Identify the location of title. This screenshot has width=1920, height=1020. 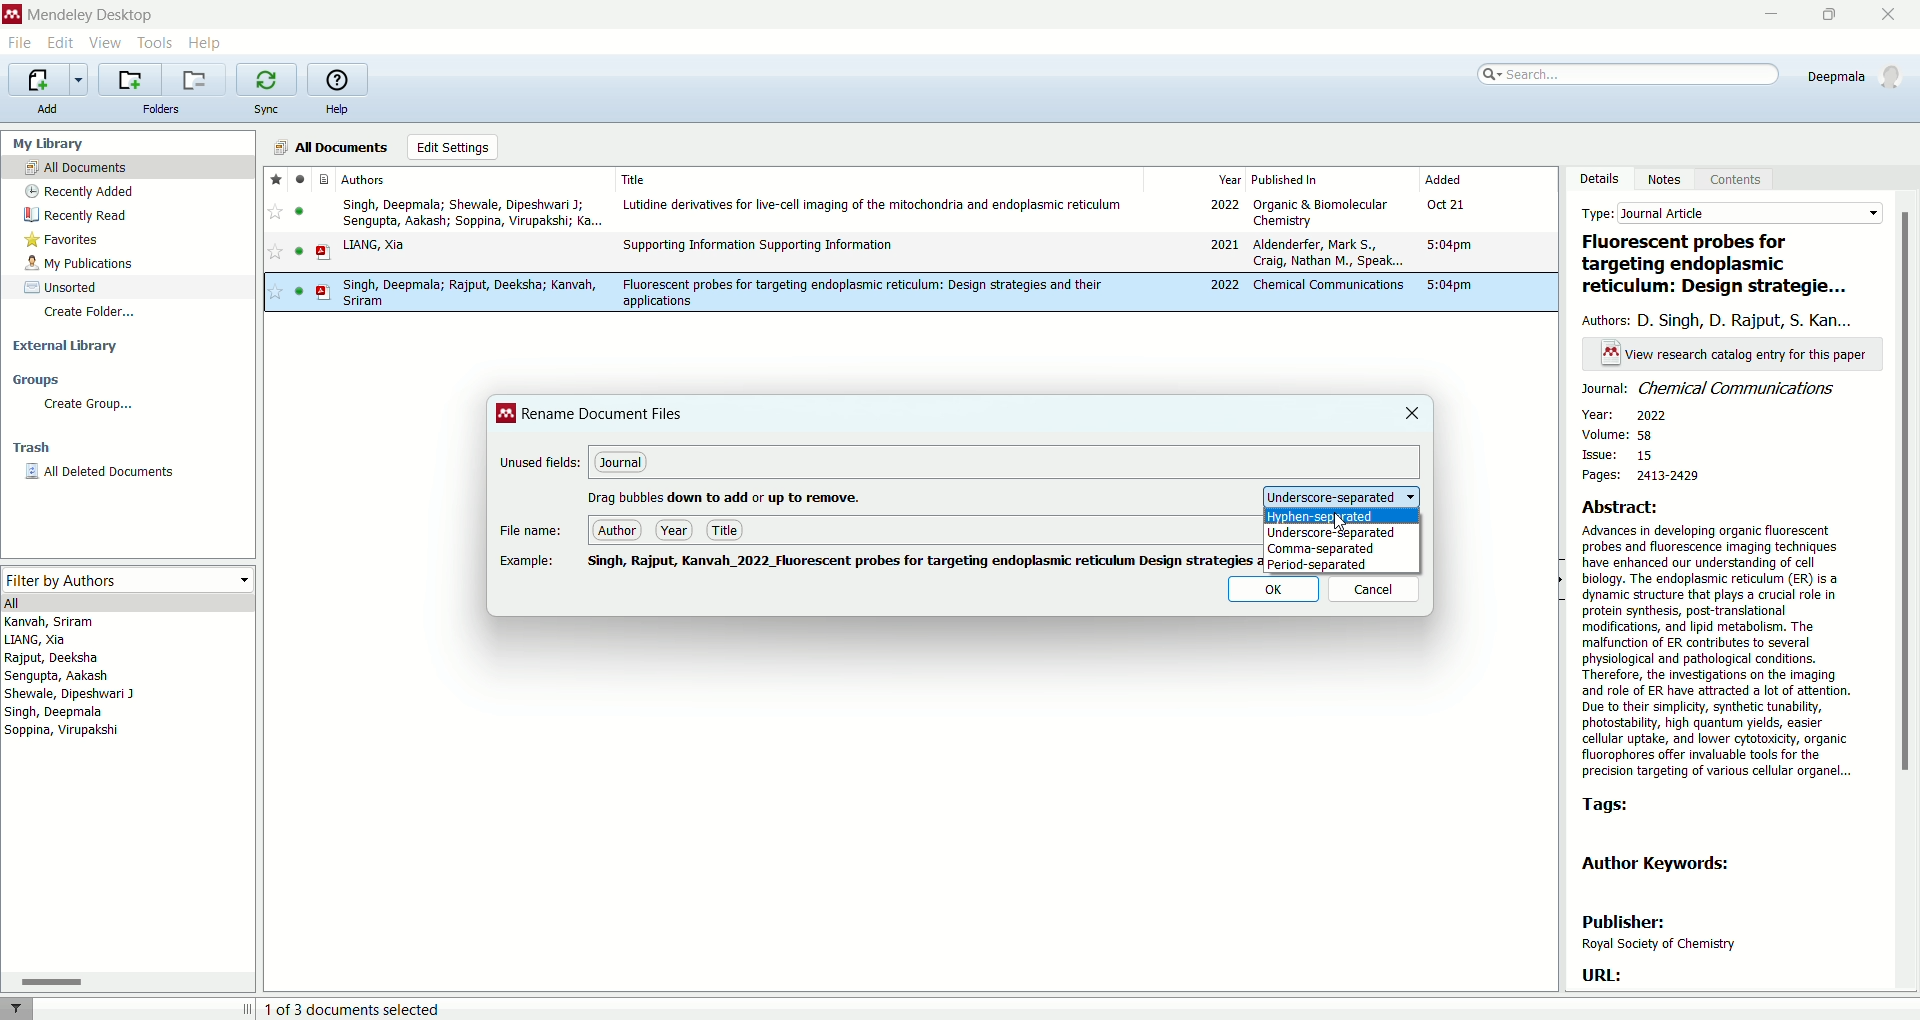
(1720, 265).